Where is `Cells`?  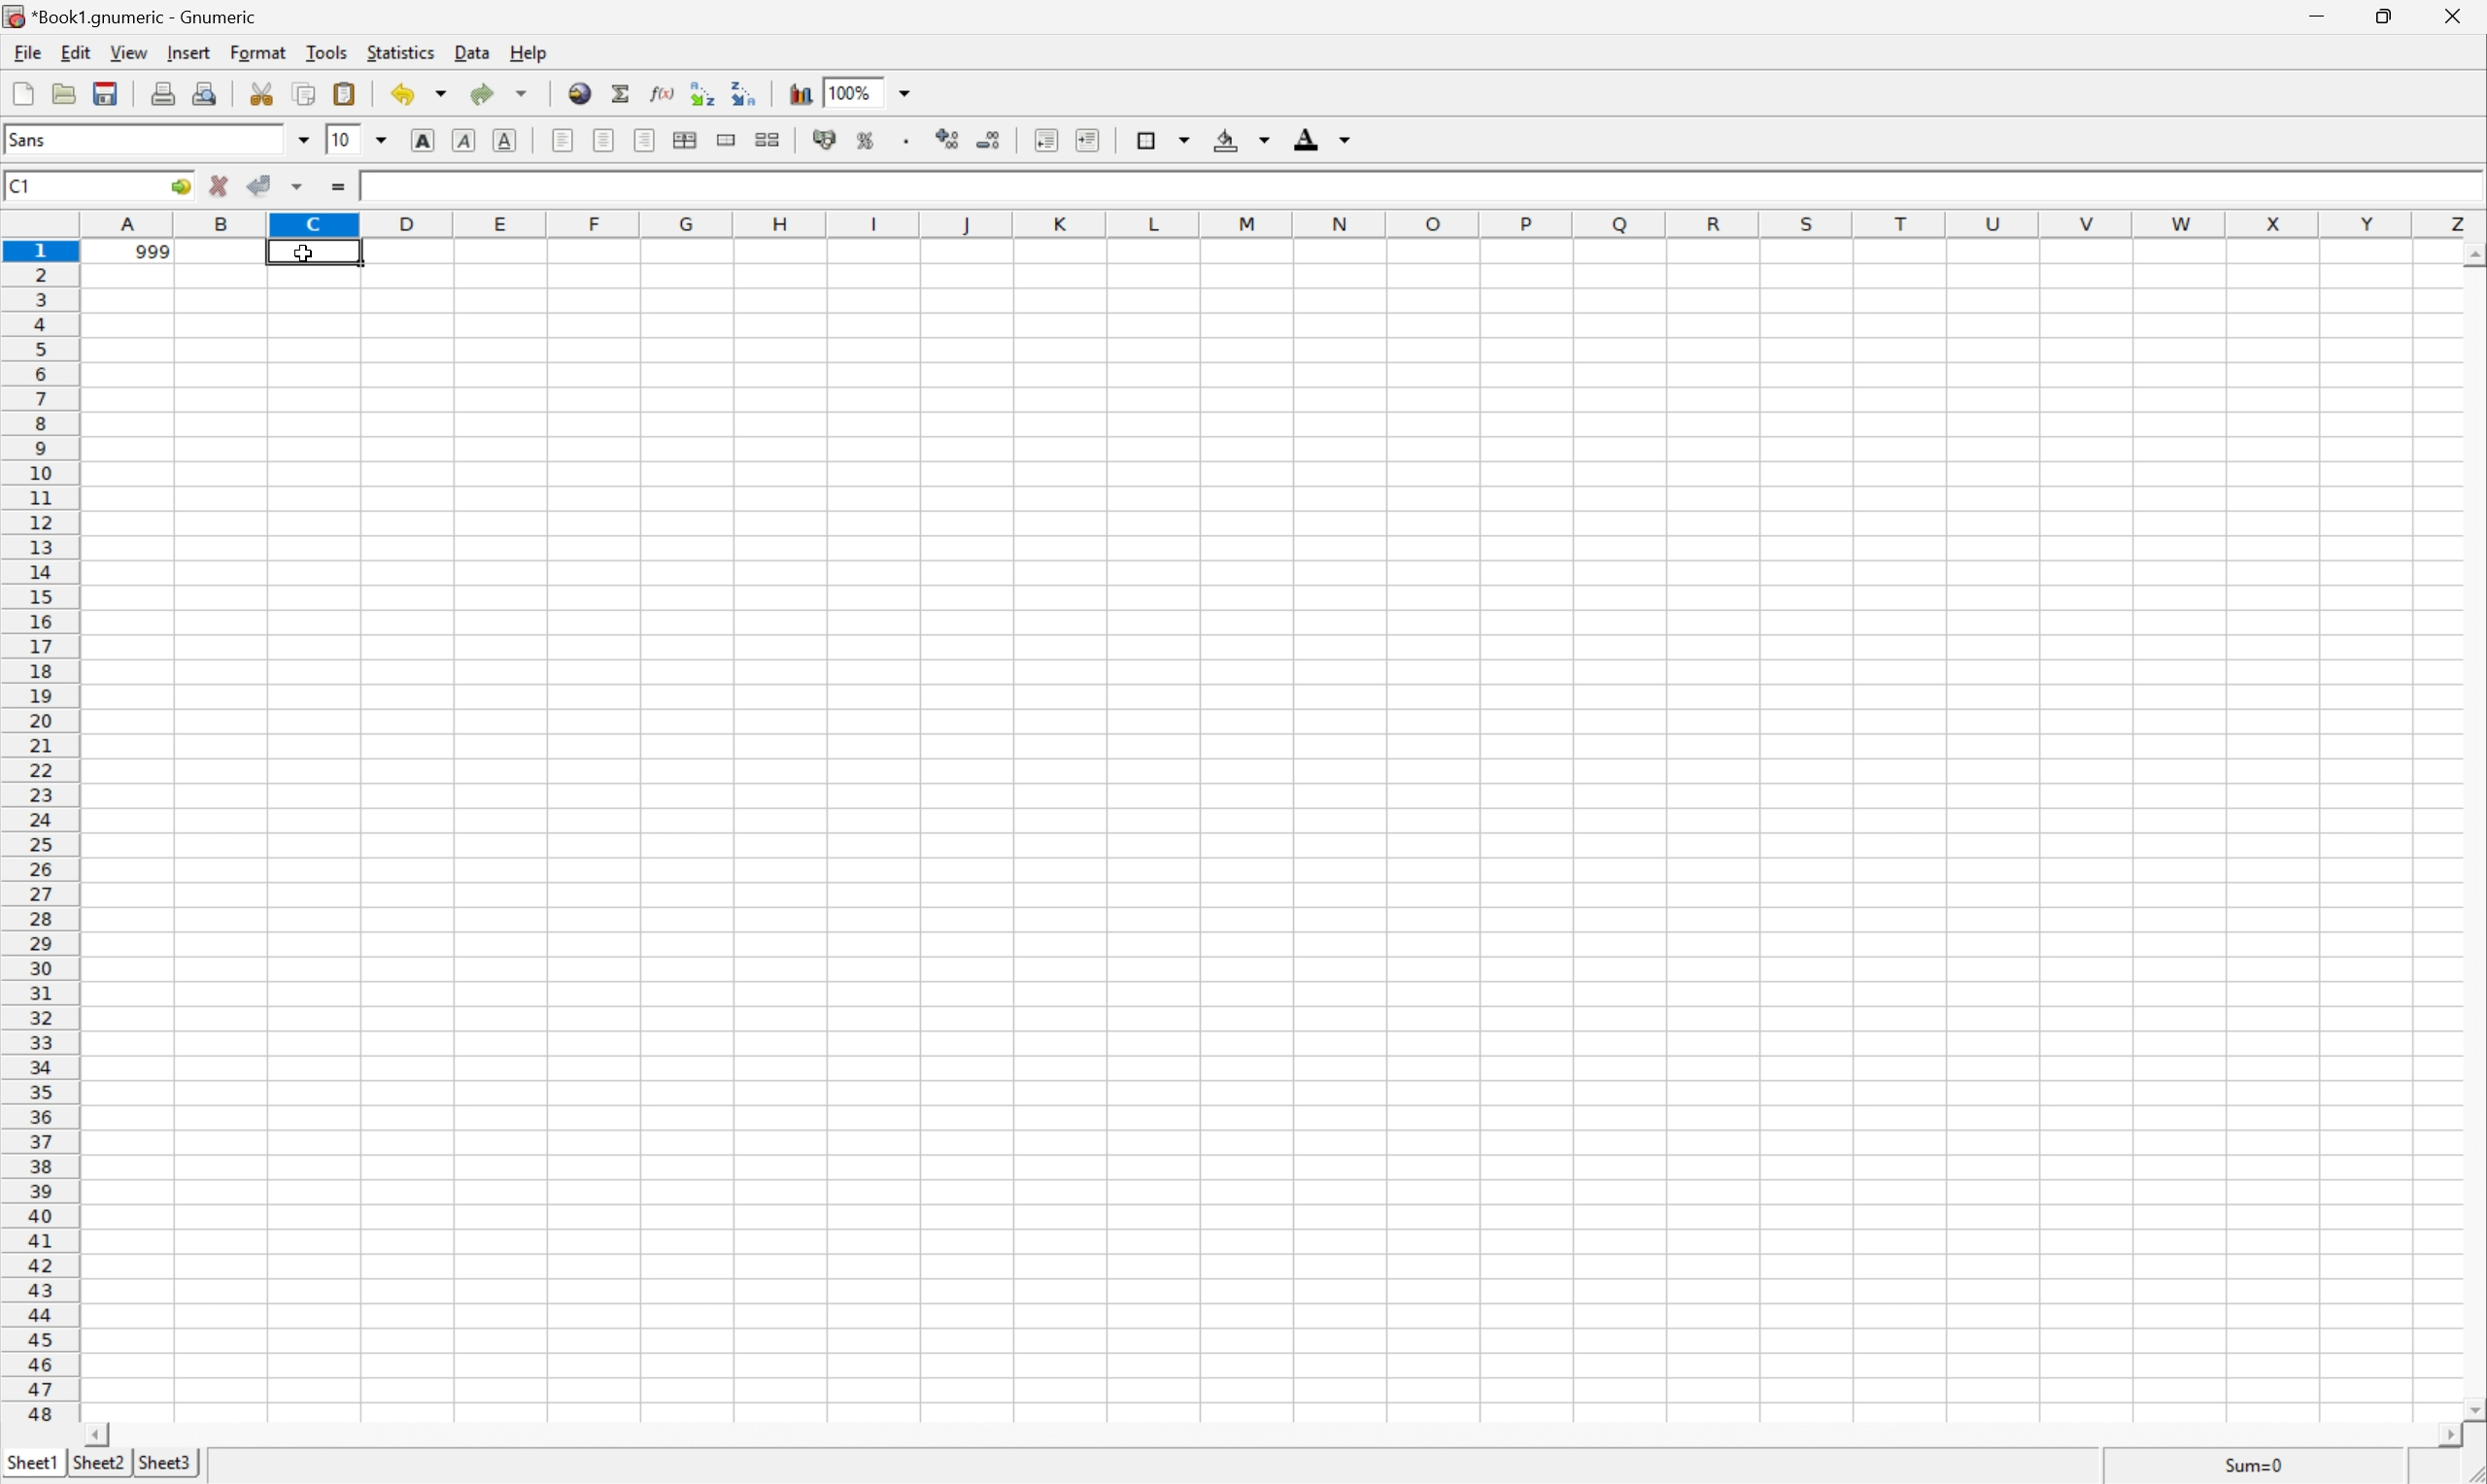 Cells is located at coordinates (1285, 845).